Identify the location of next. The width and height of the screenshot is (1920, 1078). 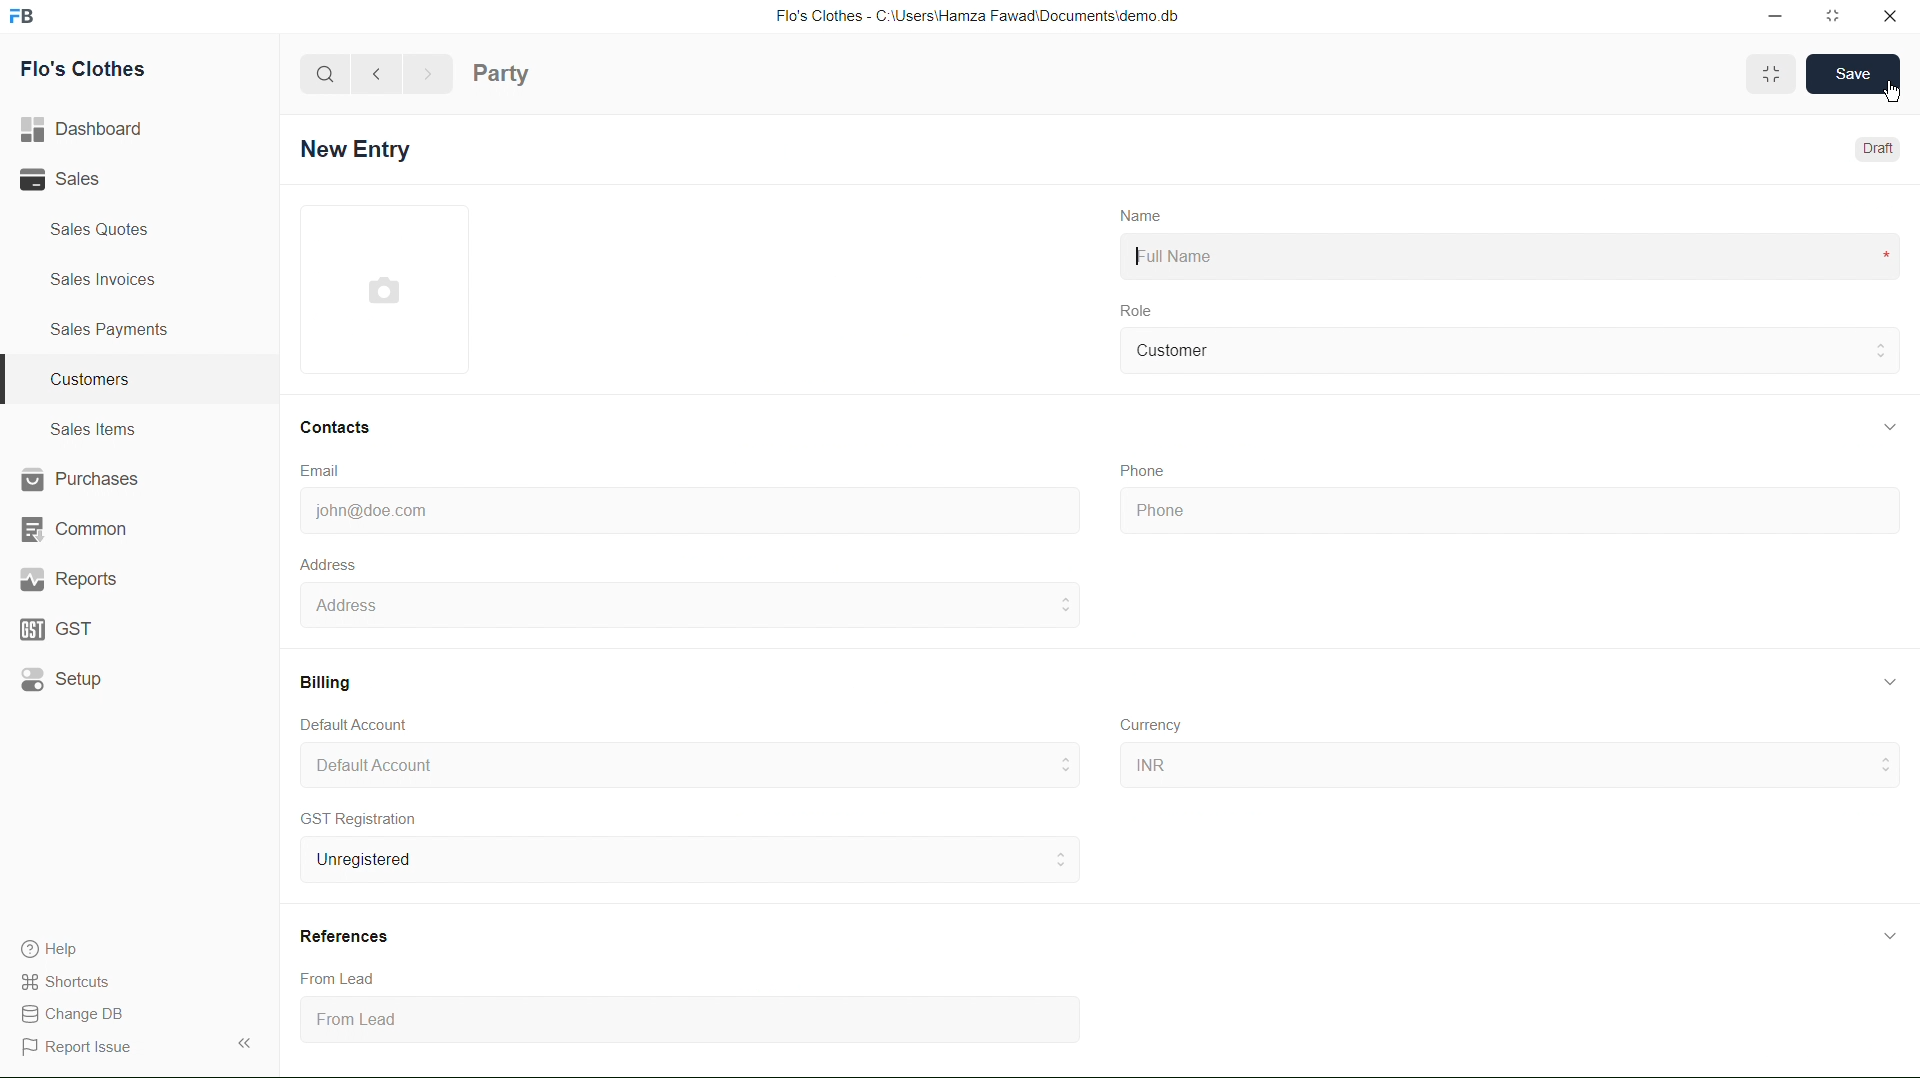
(431, 75).